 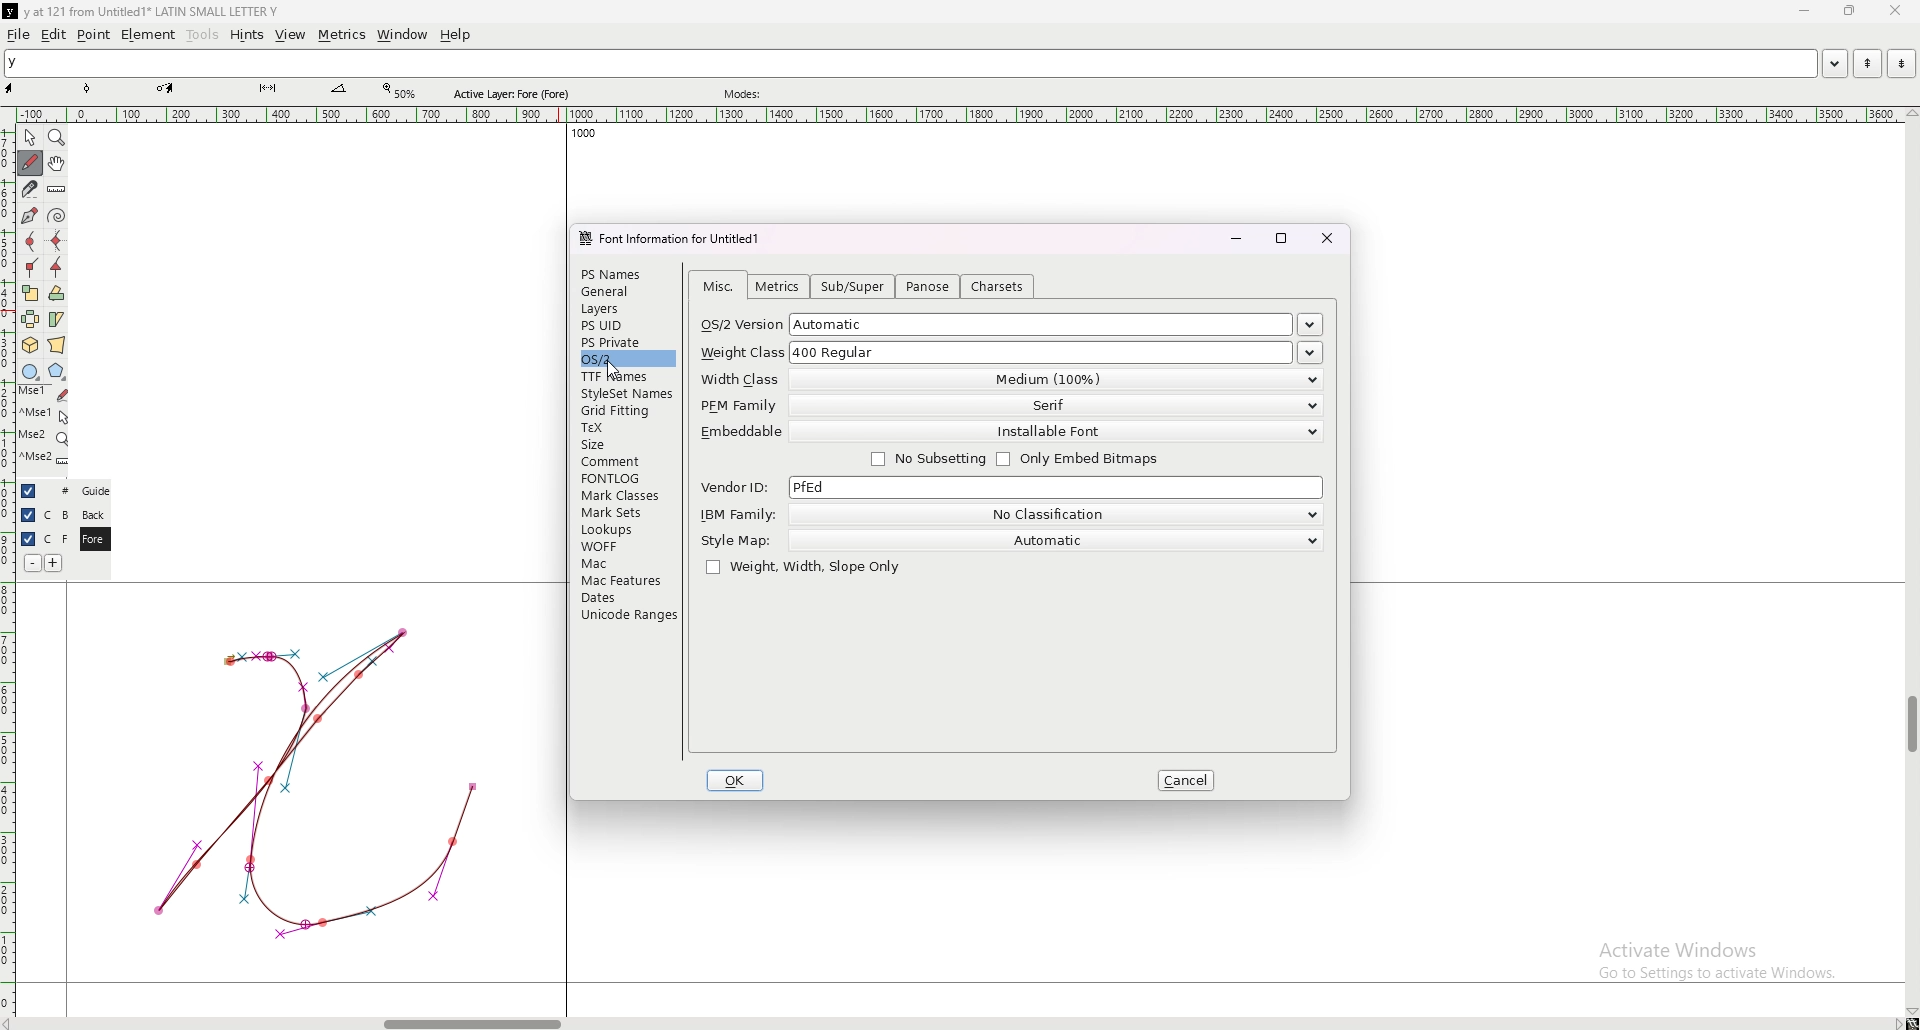 What do you see at coordinates (1865, 64) in the screenshot?
I see `previous word` at bounding box center [1865, 64].